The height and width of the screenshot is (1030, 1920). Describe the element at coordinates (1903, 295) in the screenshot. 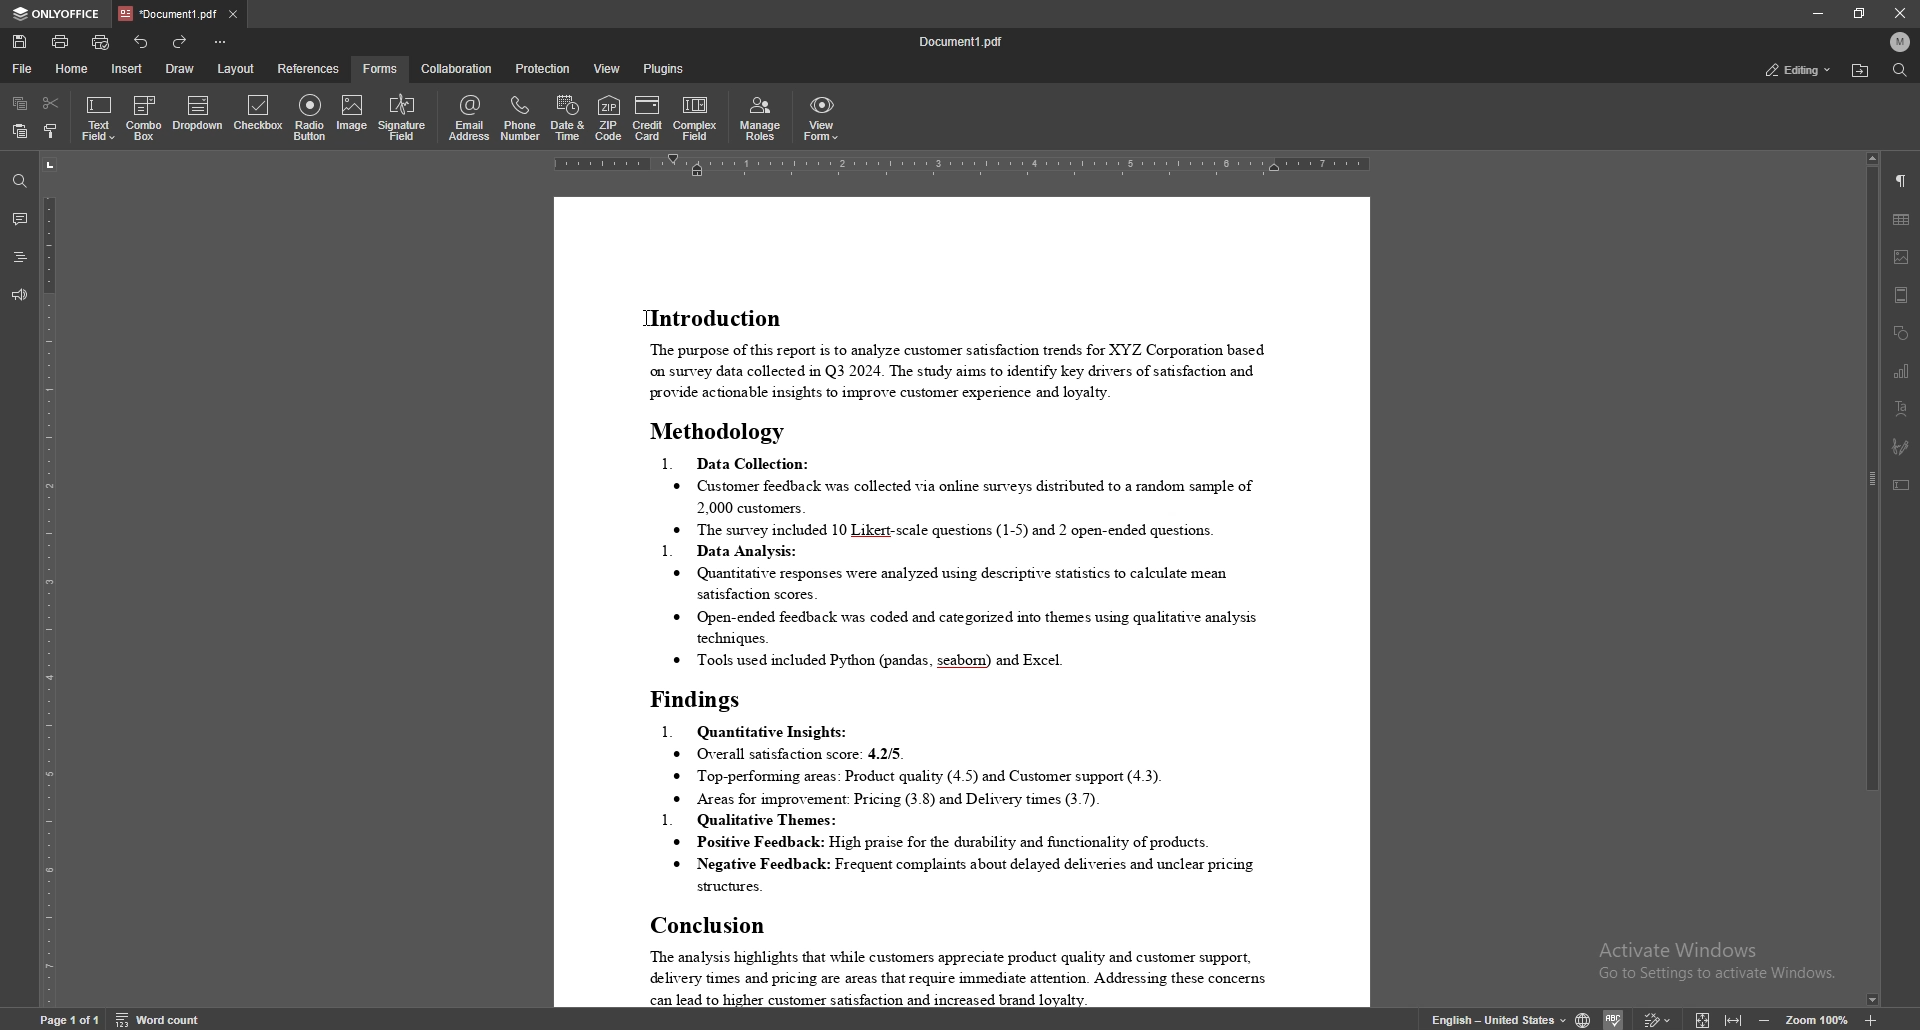

I see `header/footer` at that location.